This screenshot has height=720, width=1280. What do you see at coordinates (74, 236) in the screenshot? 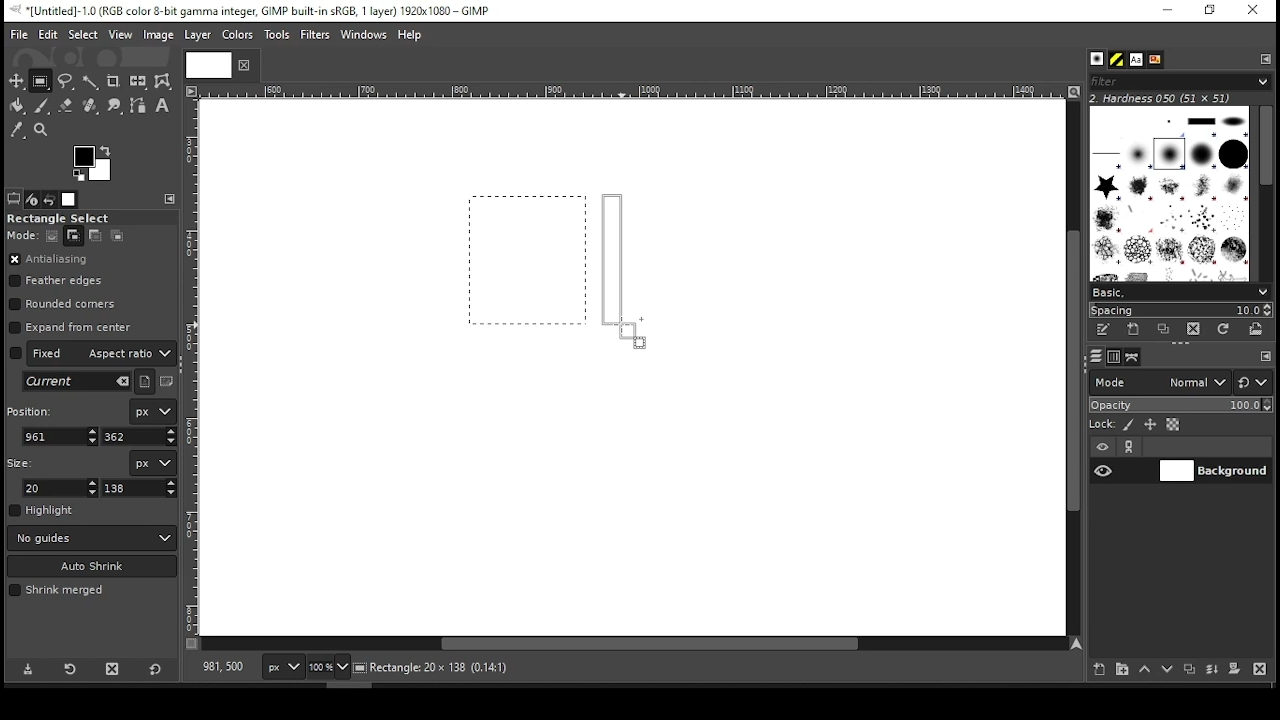
I see `add to current selection` at bounding box center [74, 236].